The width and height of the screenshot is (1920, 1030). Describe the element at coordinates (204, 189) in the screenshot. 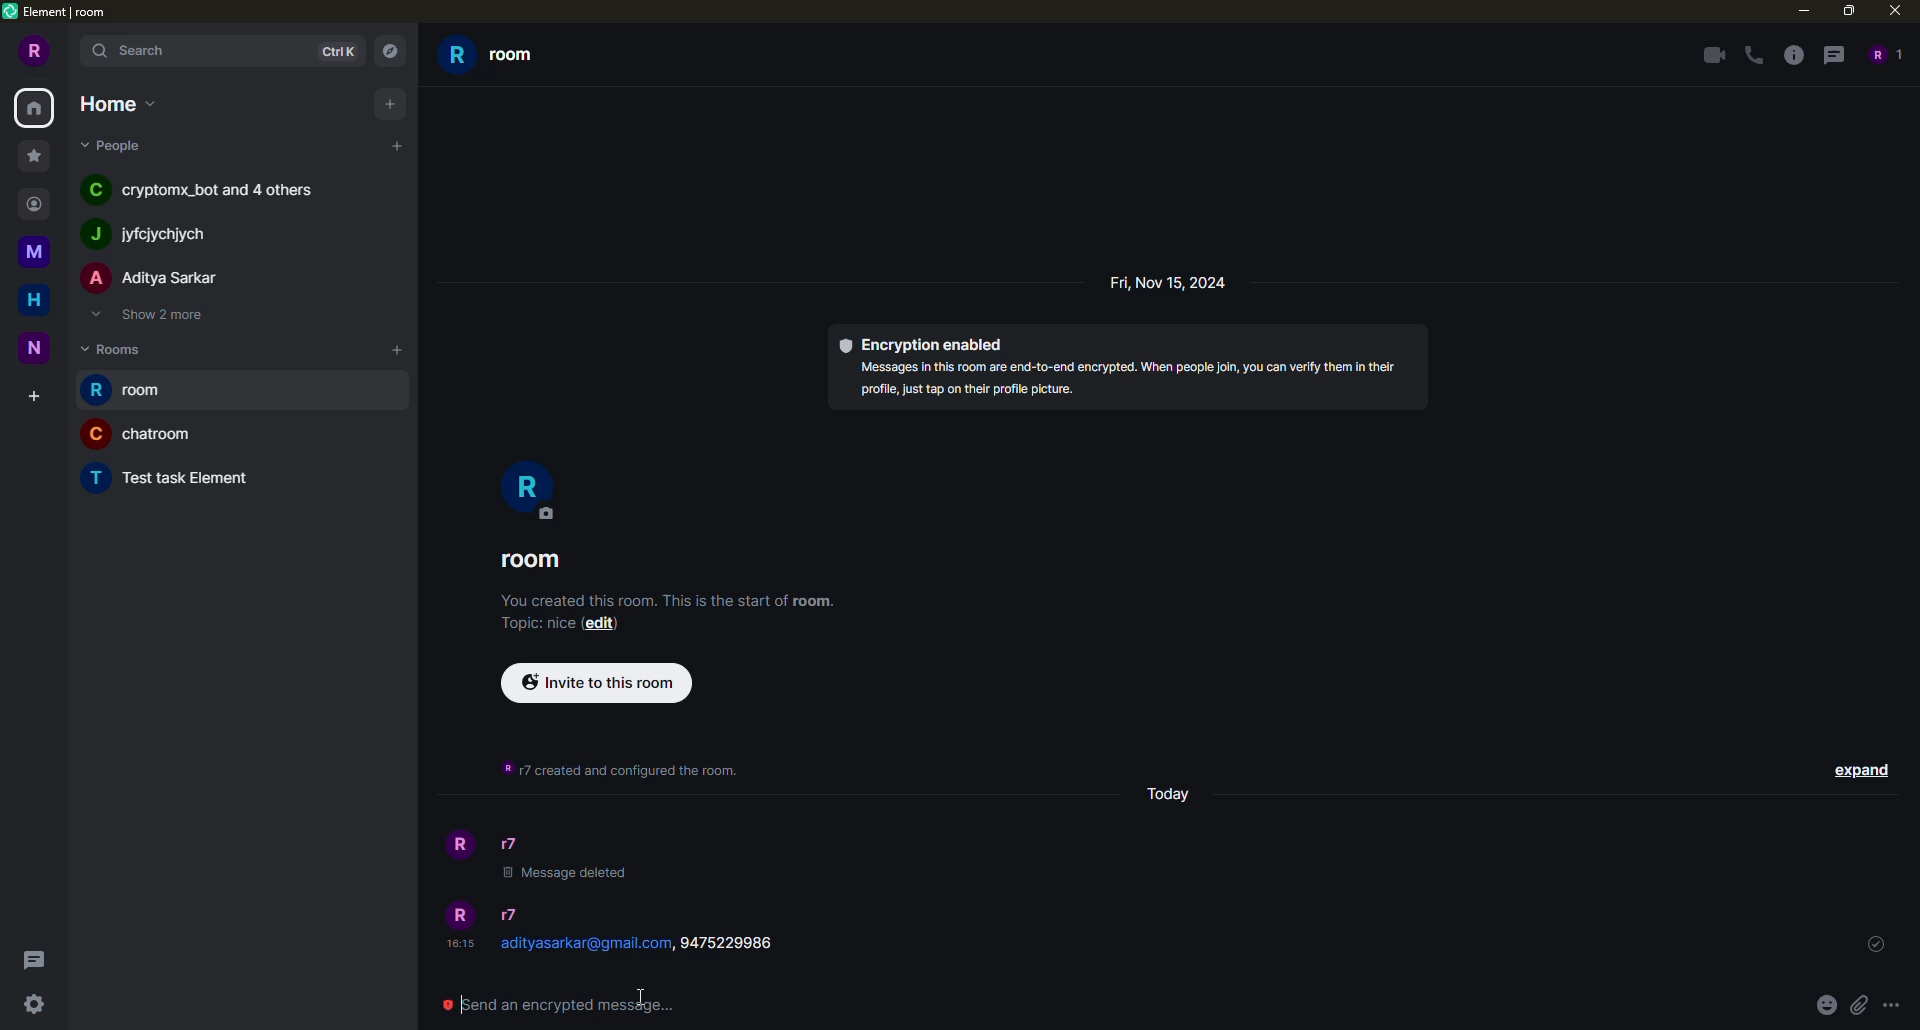

I see `people` at that location.